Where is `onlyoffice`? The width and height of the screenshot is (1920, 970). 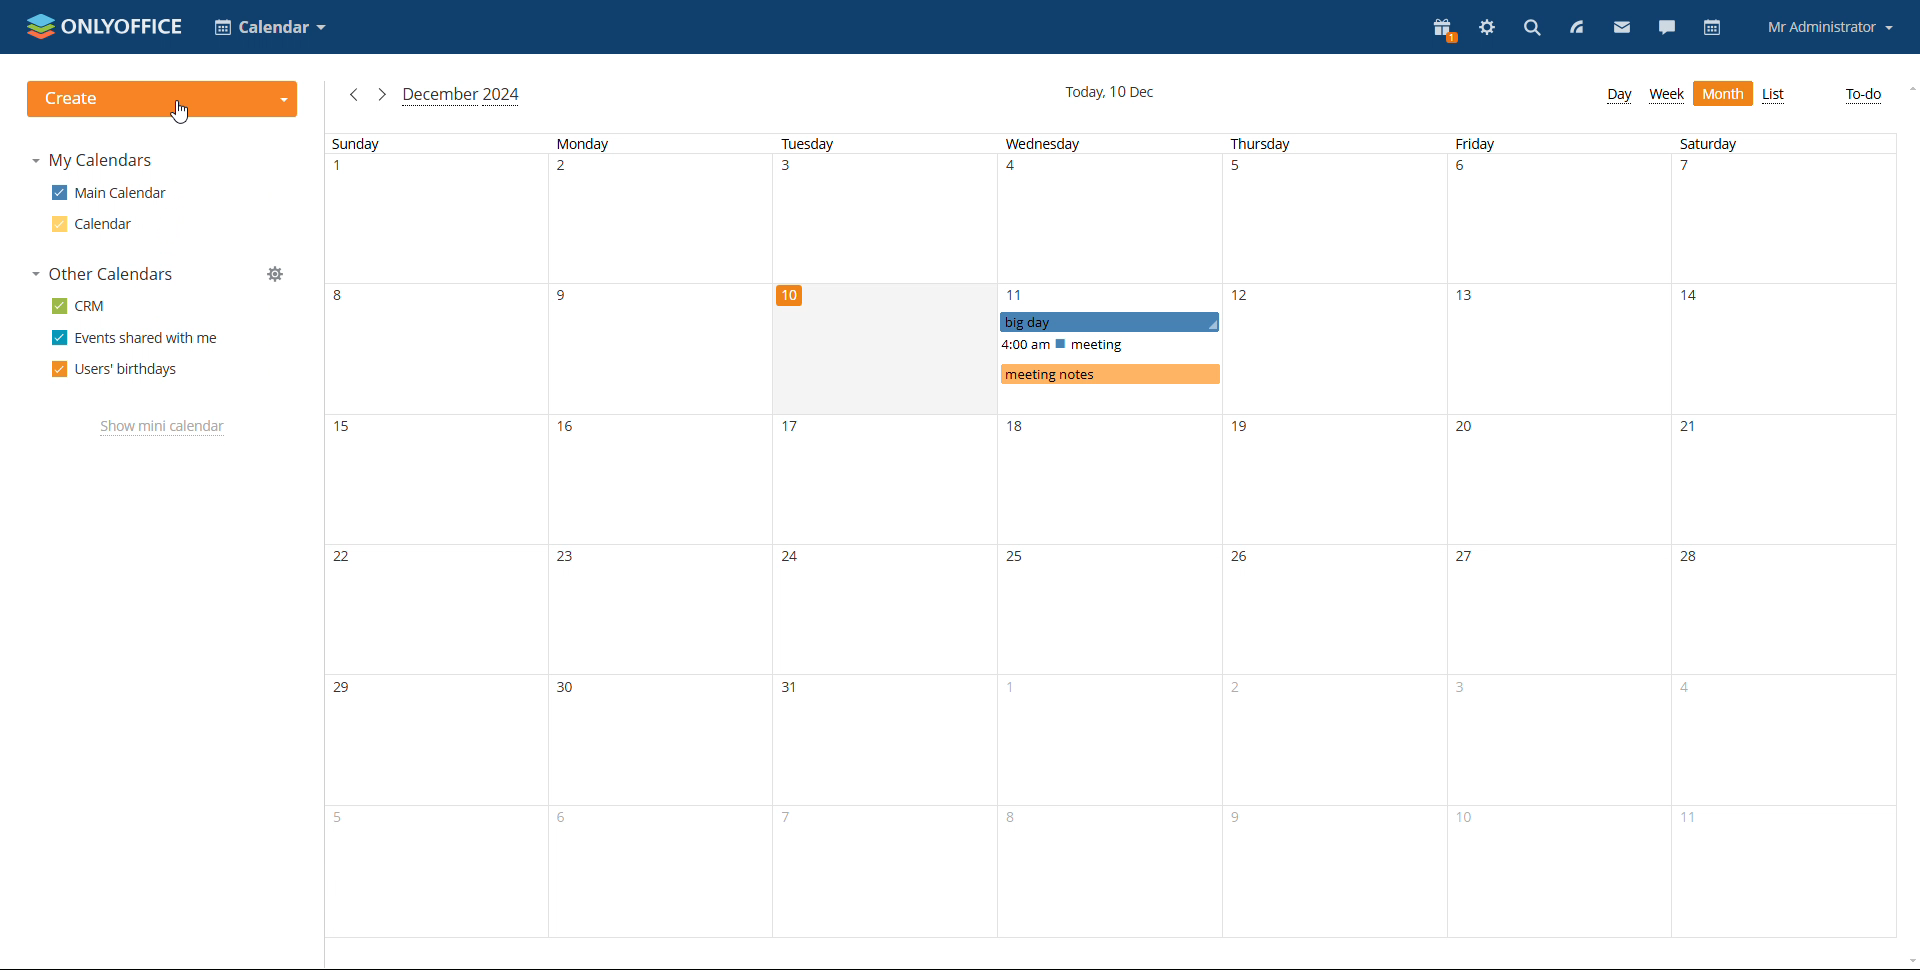 onlyoffice is located at coordinates (127, 26).